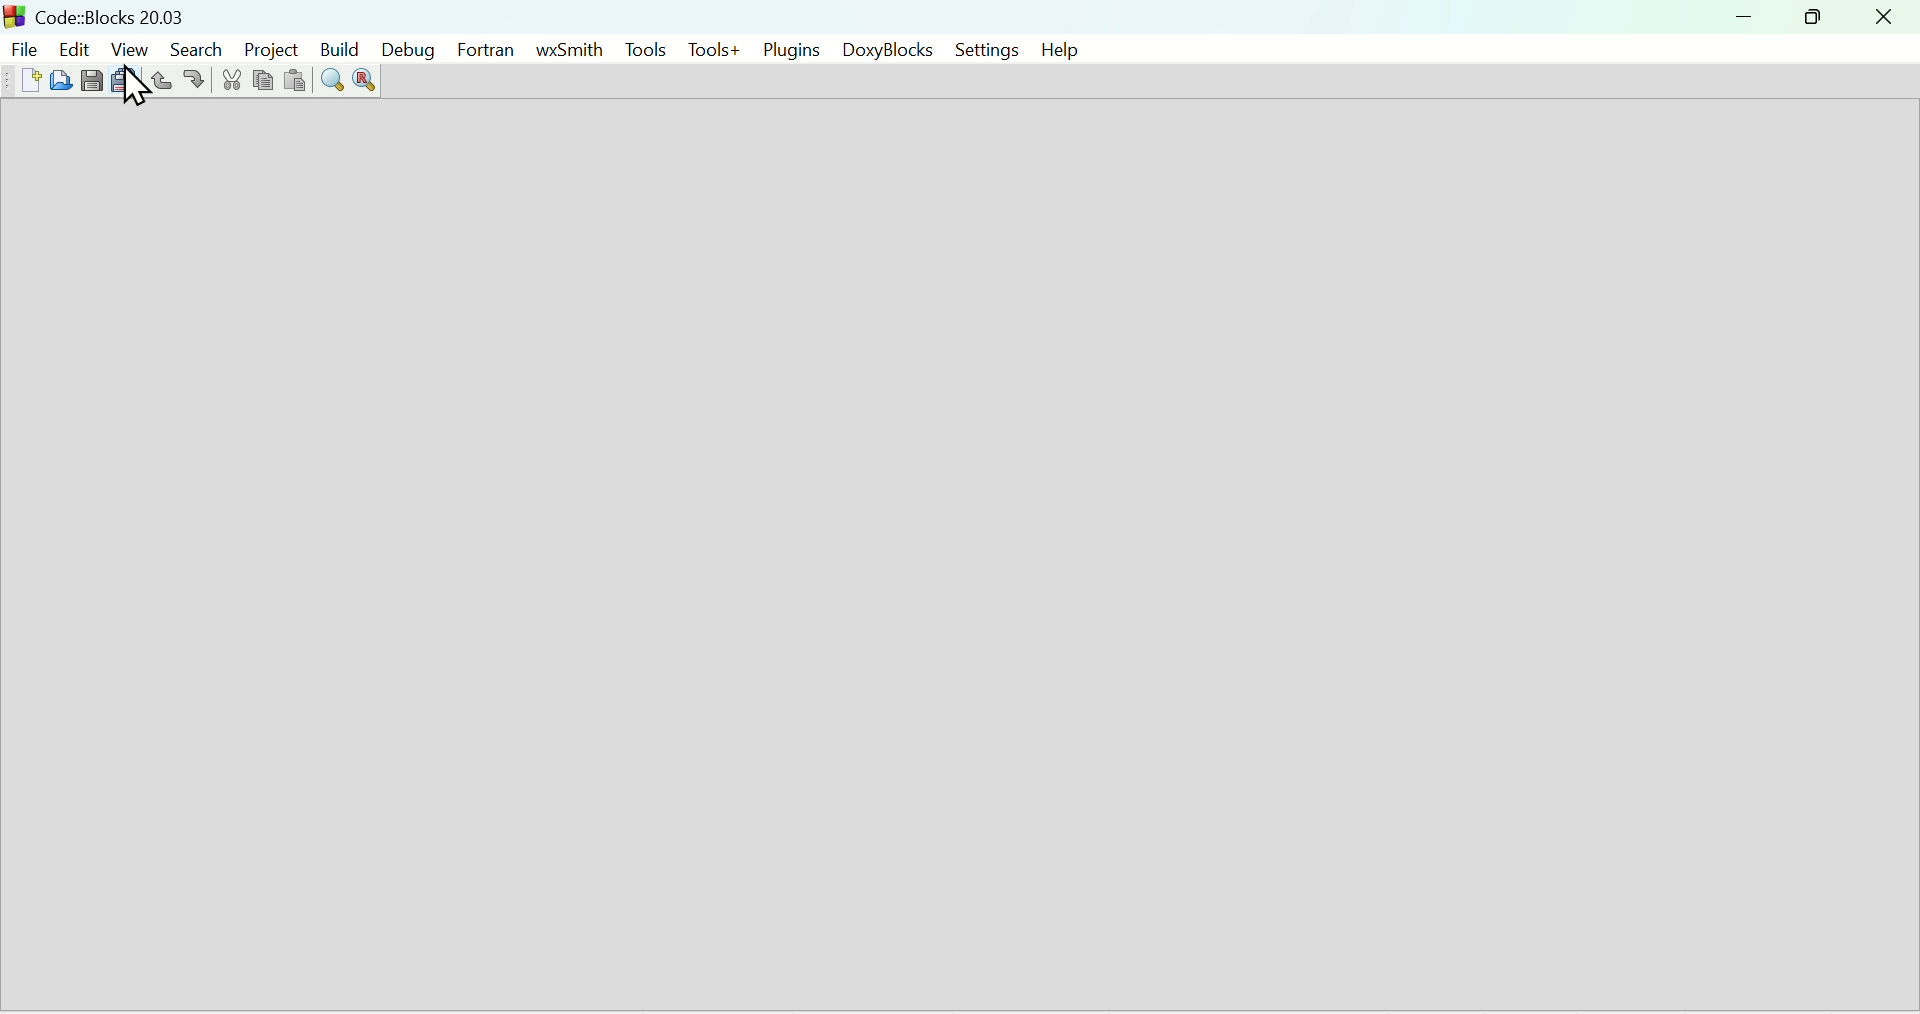 The height and width of the screenshot is (1014, 1920). I want to click on View, so click(131, 48).